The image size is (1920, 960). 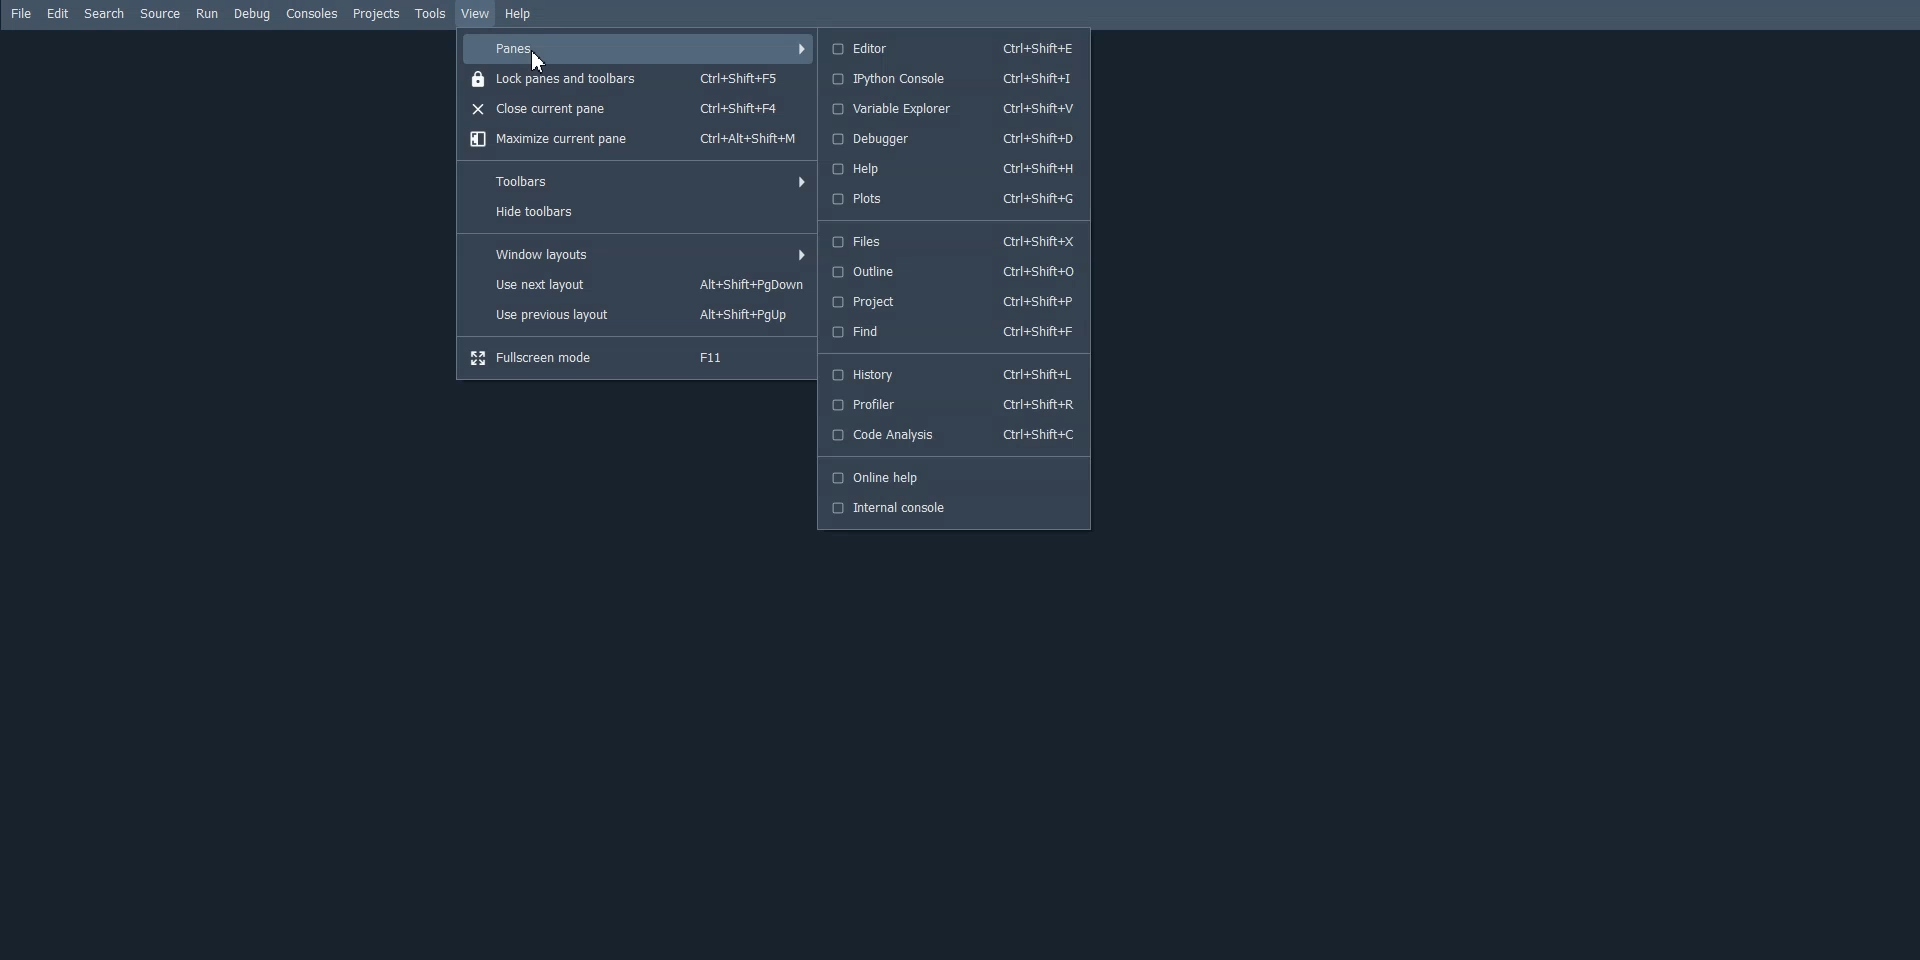 What do you see at coordinates (951, 78) in the screenshot?
I see `Ipython console` at bounding box center [951, 78].